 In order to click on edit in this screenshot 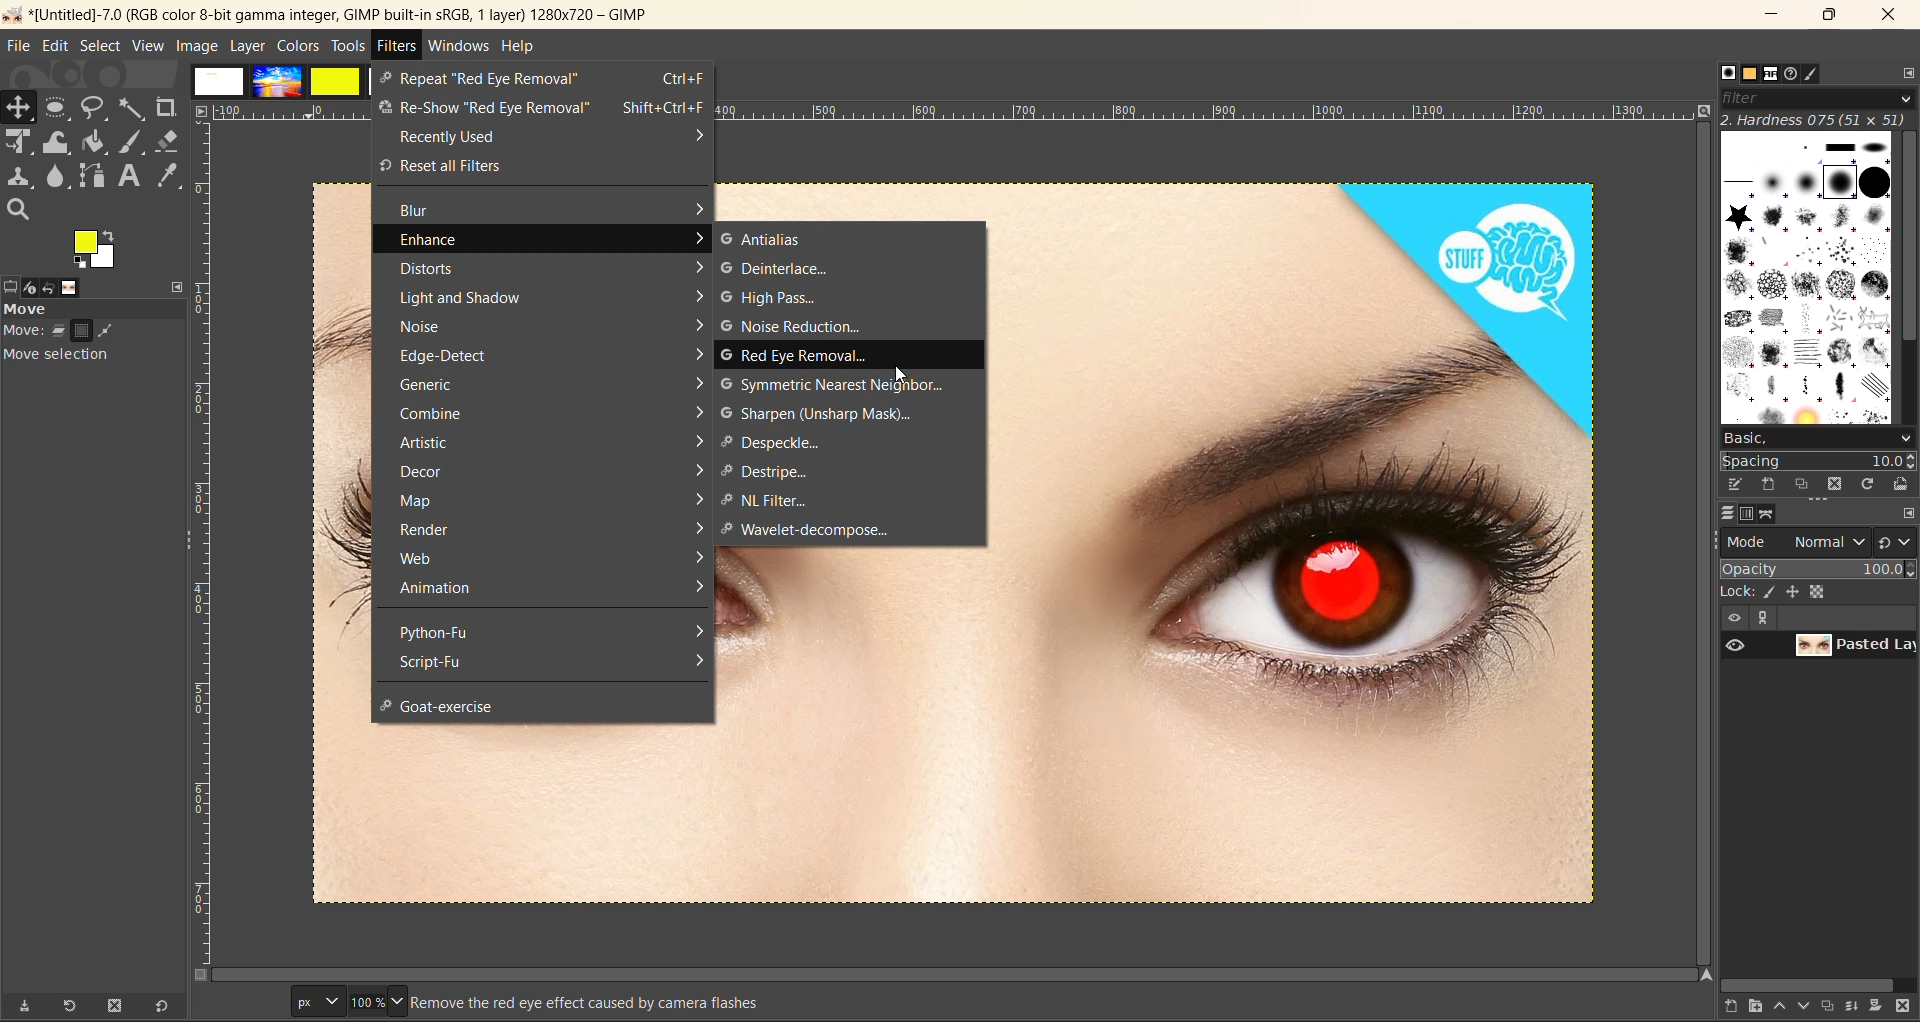, I will do `click(52, 46)`.